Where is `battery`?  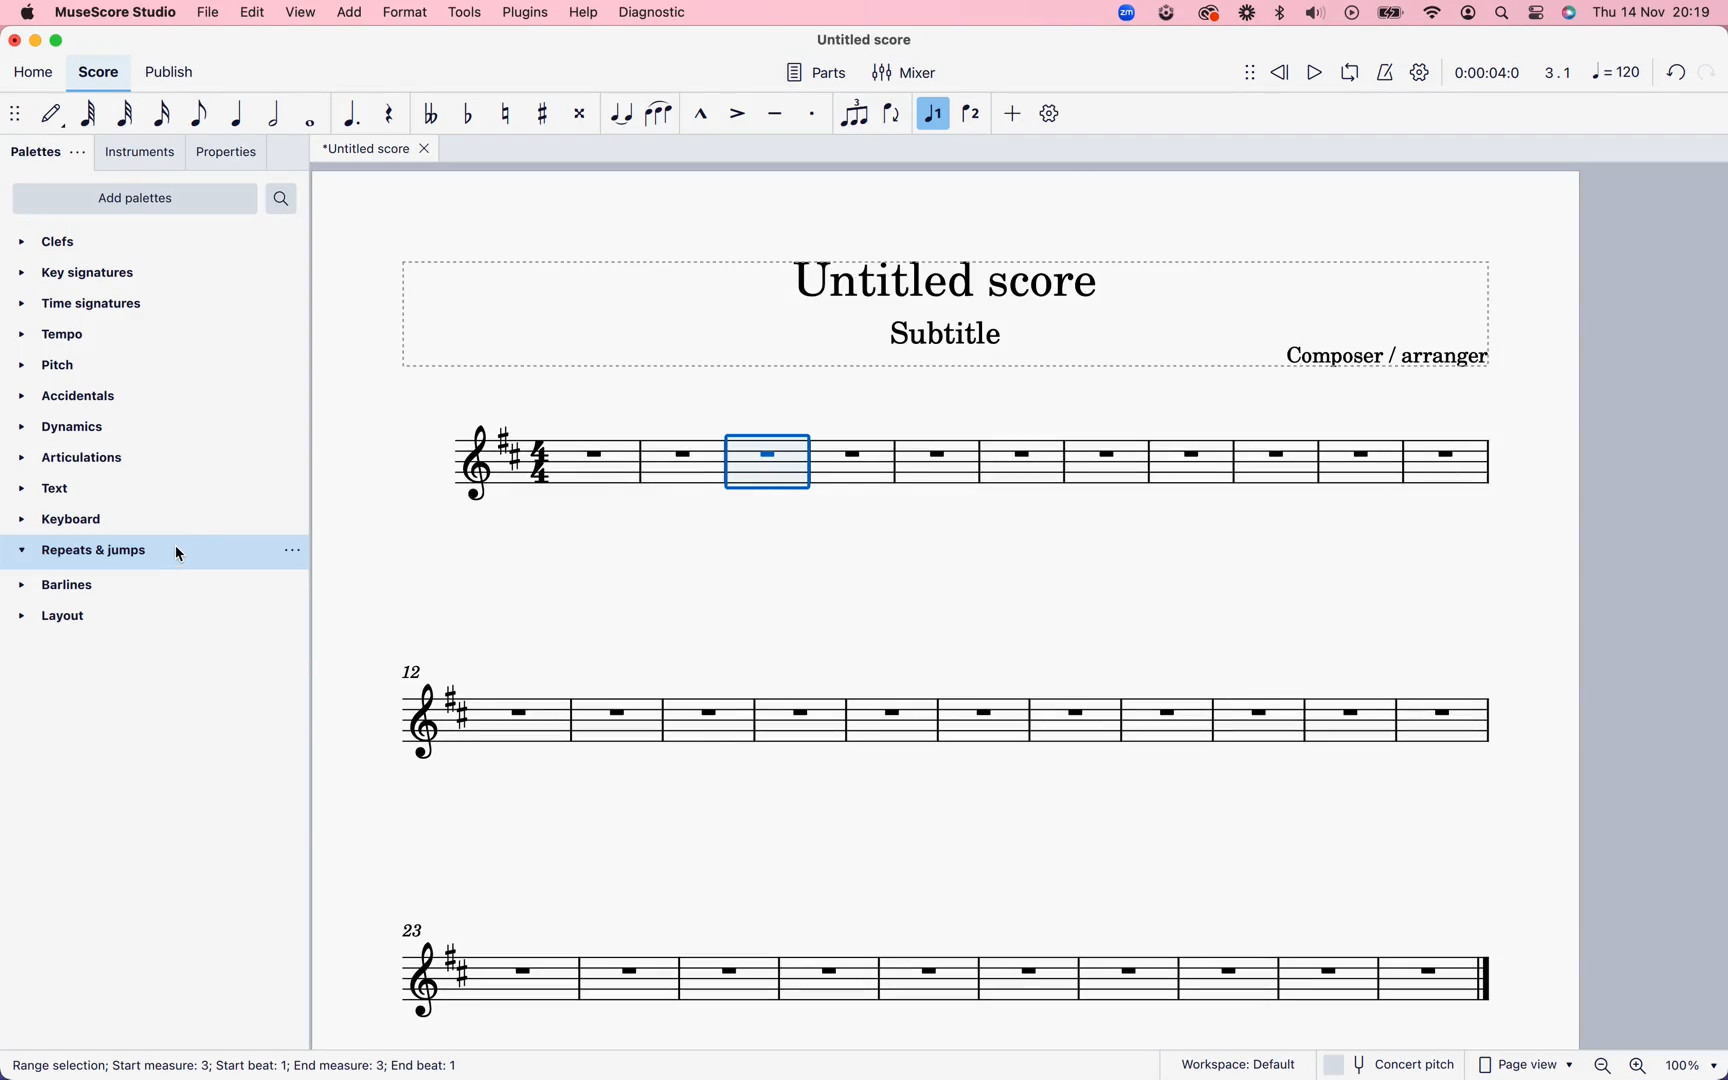 battery is located at coordinates (1390, 14).